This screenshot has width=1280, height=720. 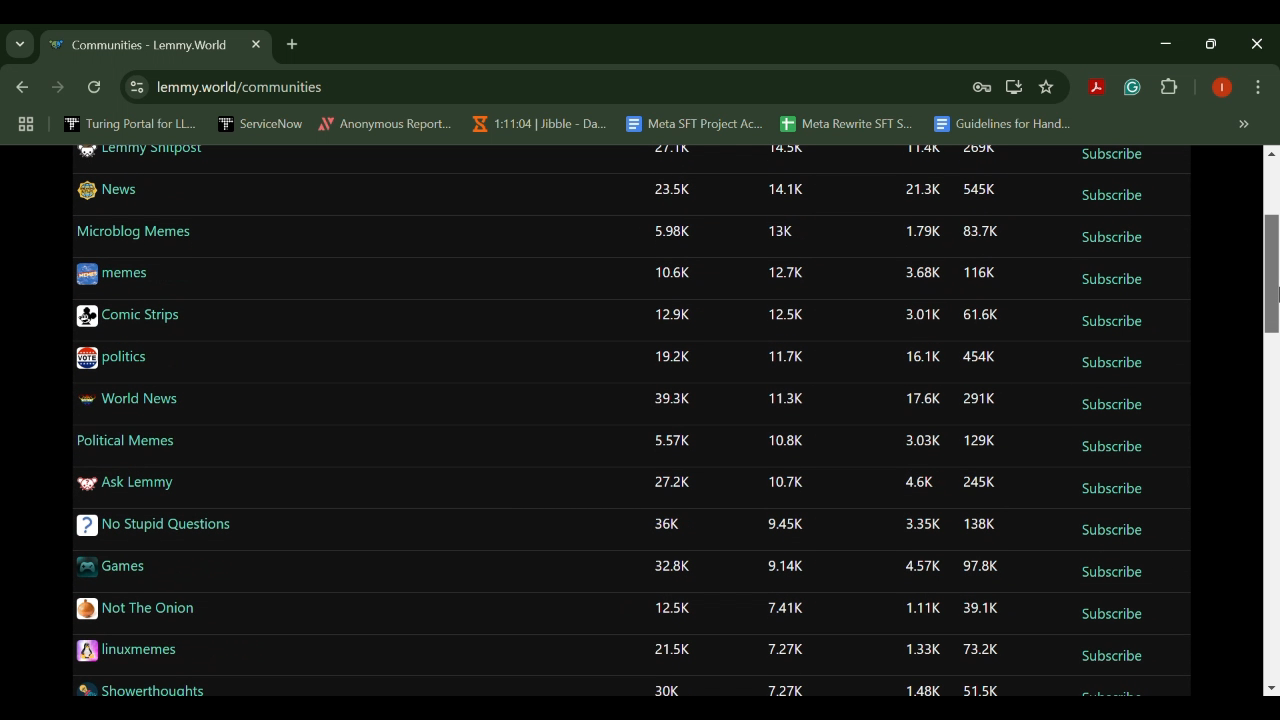 What do you see at coordinates (787, 482) in the screenshot?
I see `10.7K` at bounding box center [787, 482].